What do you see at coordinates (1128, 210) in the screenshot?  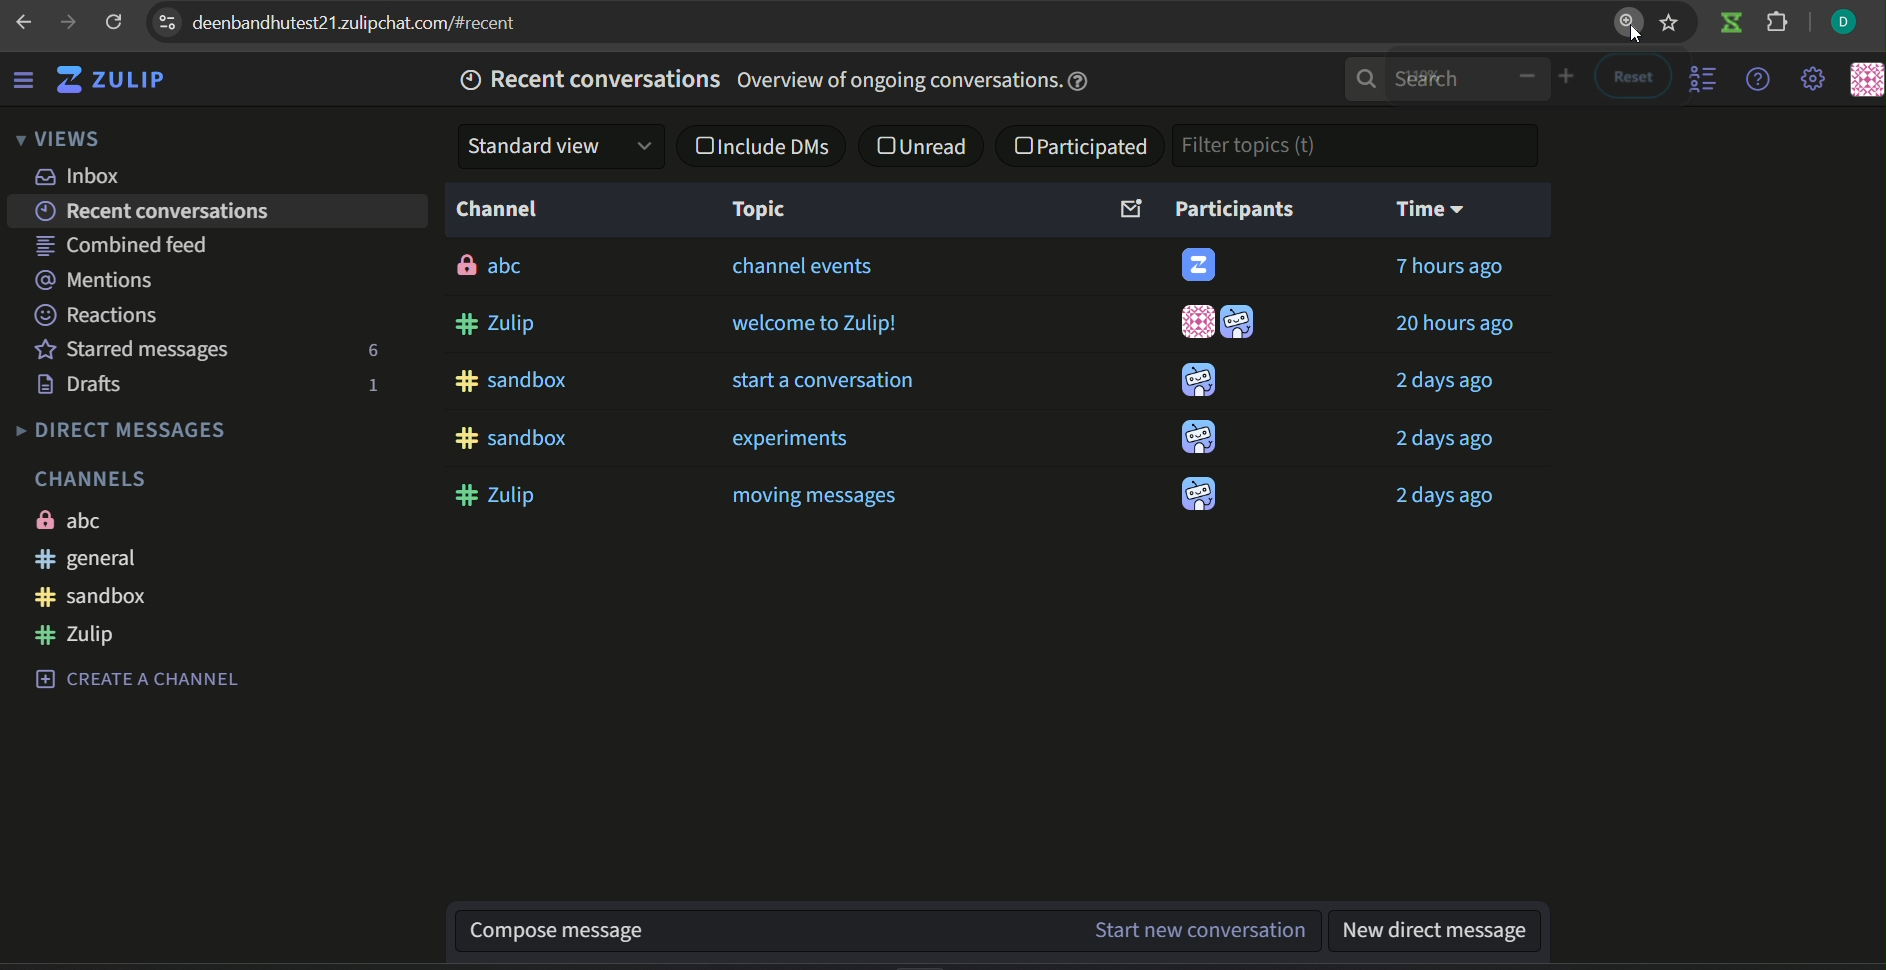 I see `email` at bounding box center [1128, 210].